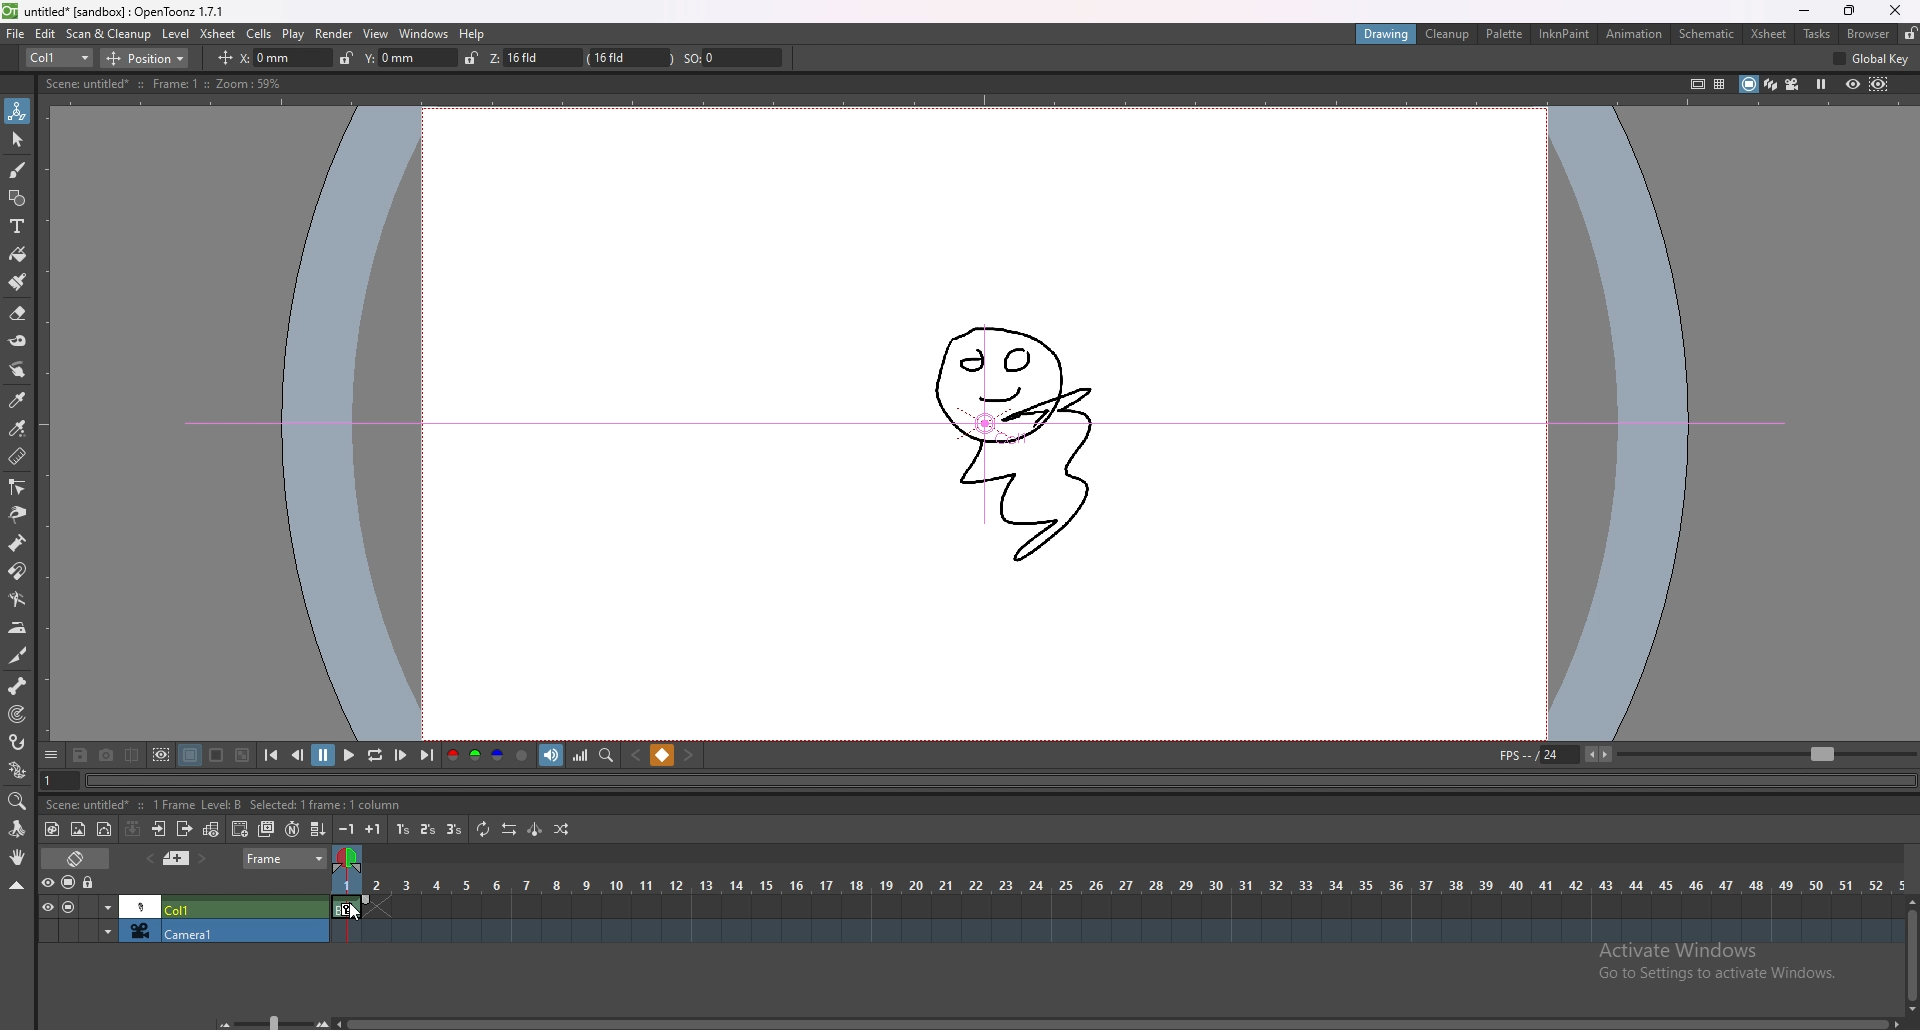 This screenshot has width=1920, height=1030. Describe the element at coordinates (17, 543) in the screenshot. I see `pump` at that location.